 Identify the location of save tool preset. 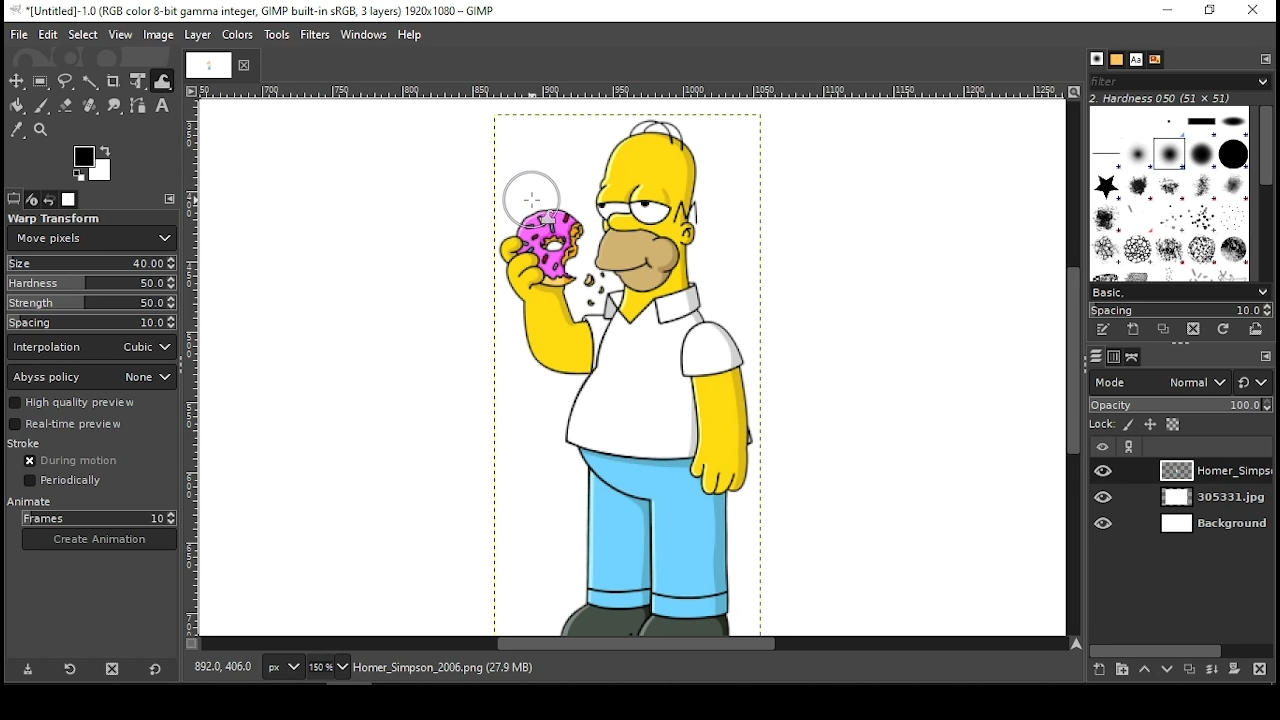
(27, 669).